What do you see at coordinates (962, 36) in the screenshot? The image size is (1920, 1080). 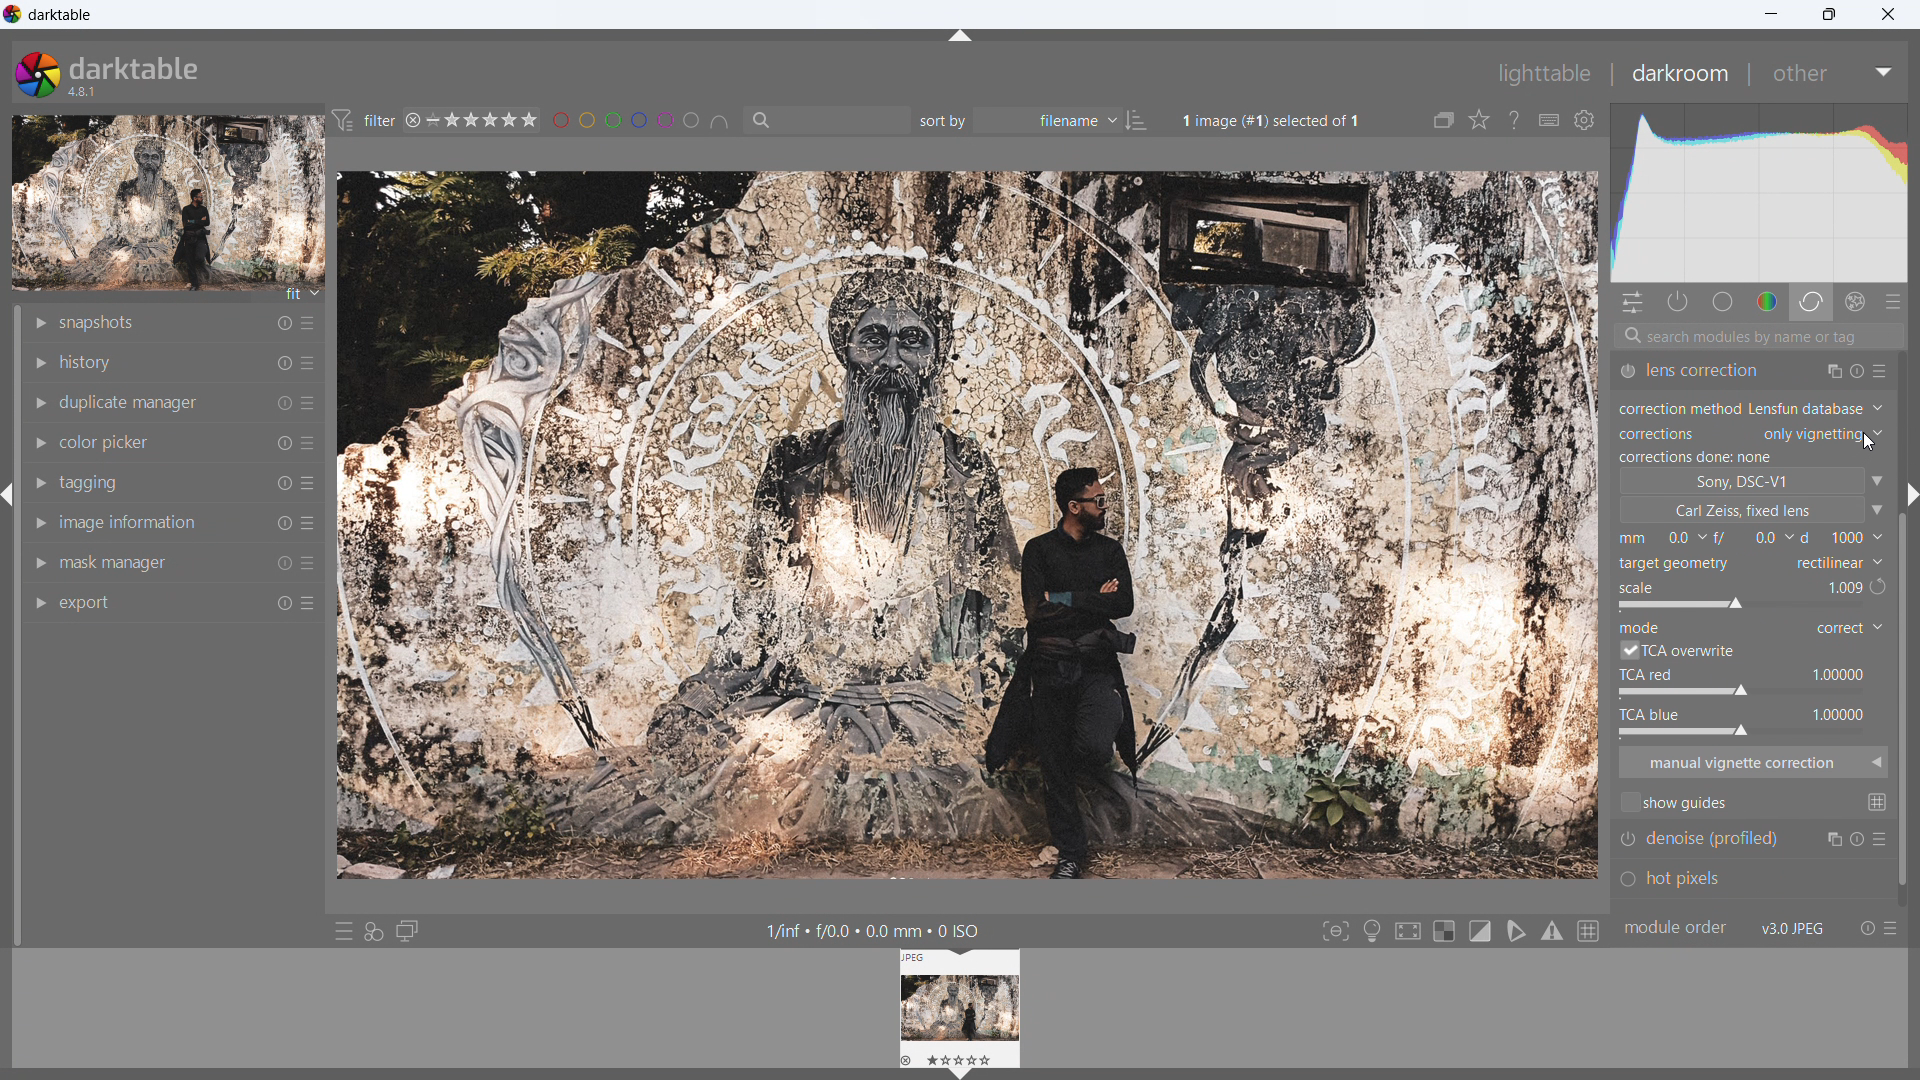 I see `hide panel` at bounding box center [962, 36].